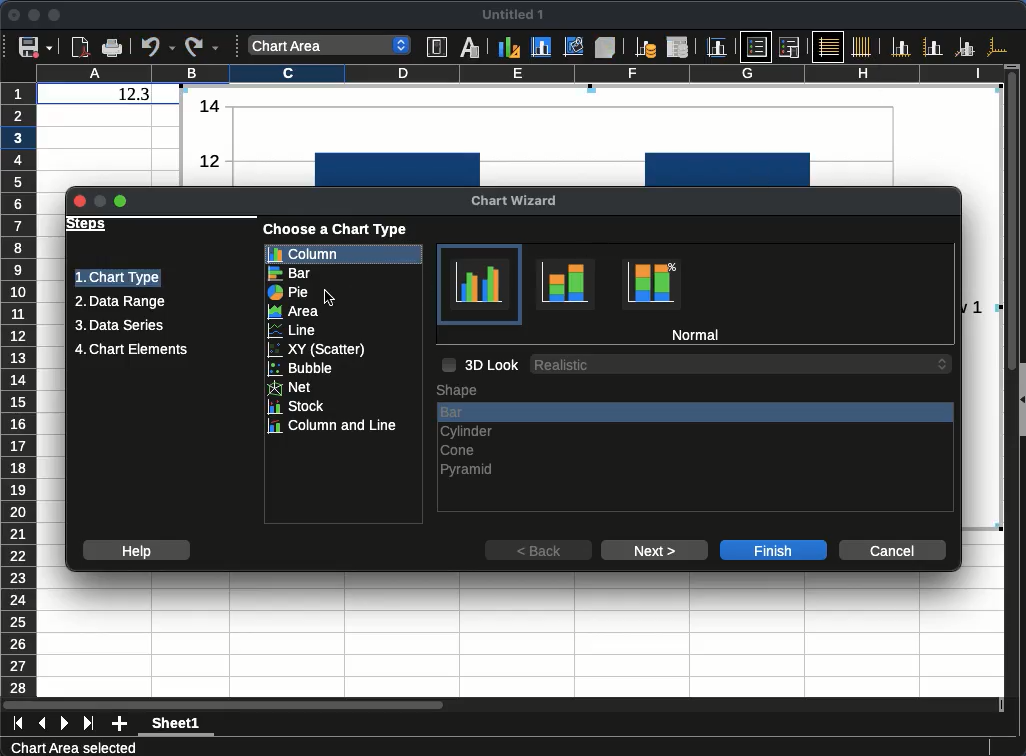 This screenshot has width=1026, height=756. I want to click on cylinder, so click(468, 432).